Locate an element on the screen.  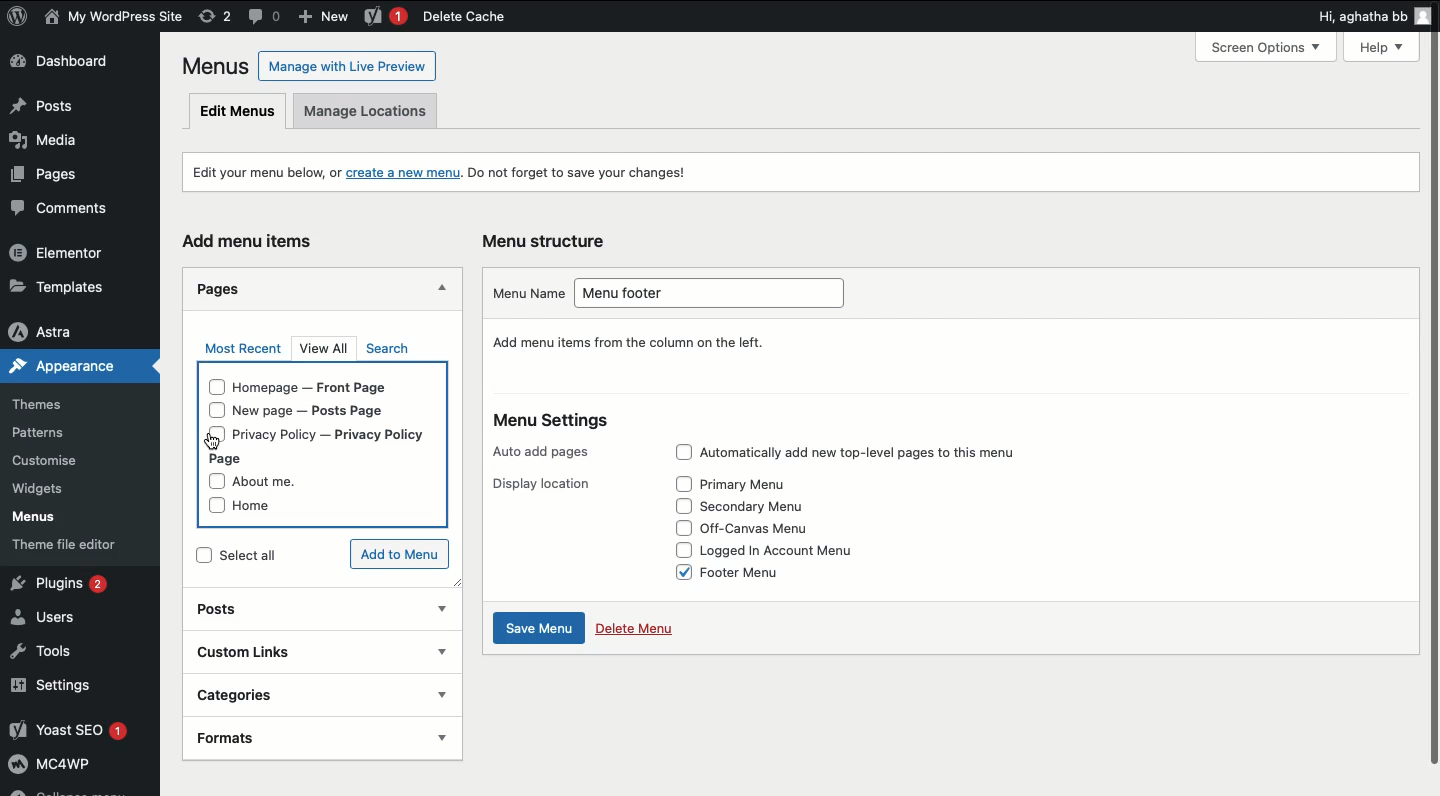
Appearance is located at coordinates (58, 370).